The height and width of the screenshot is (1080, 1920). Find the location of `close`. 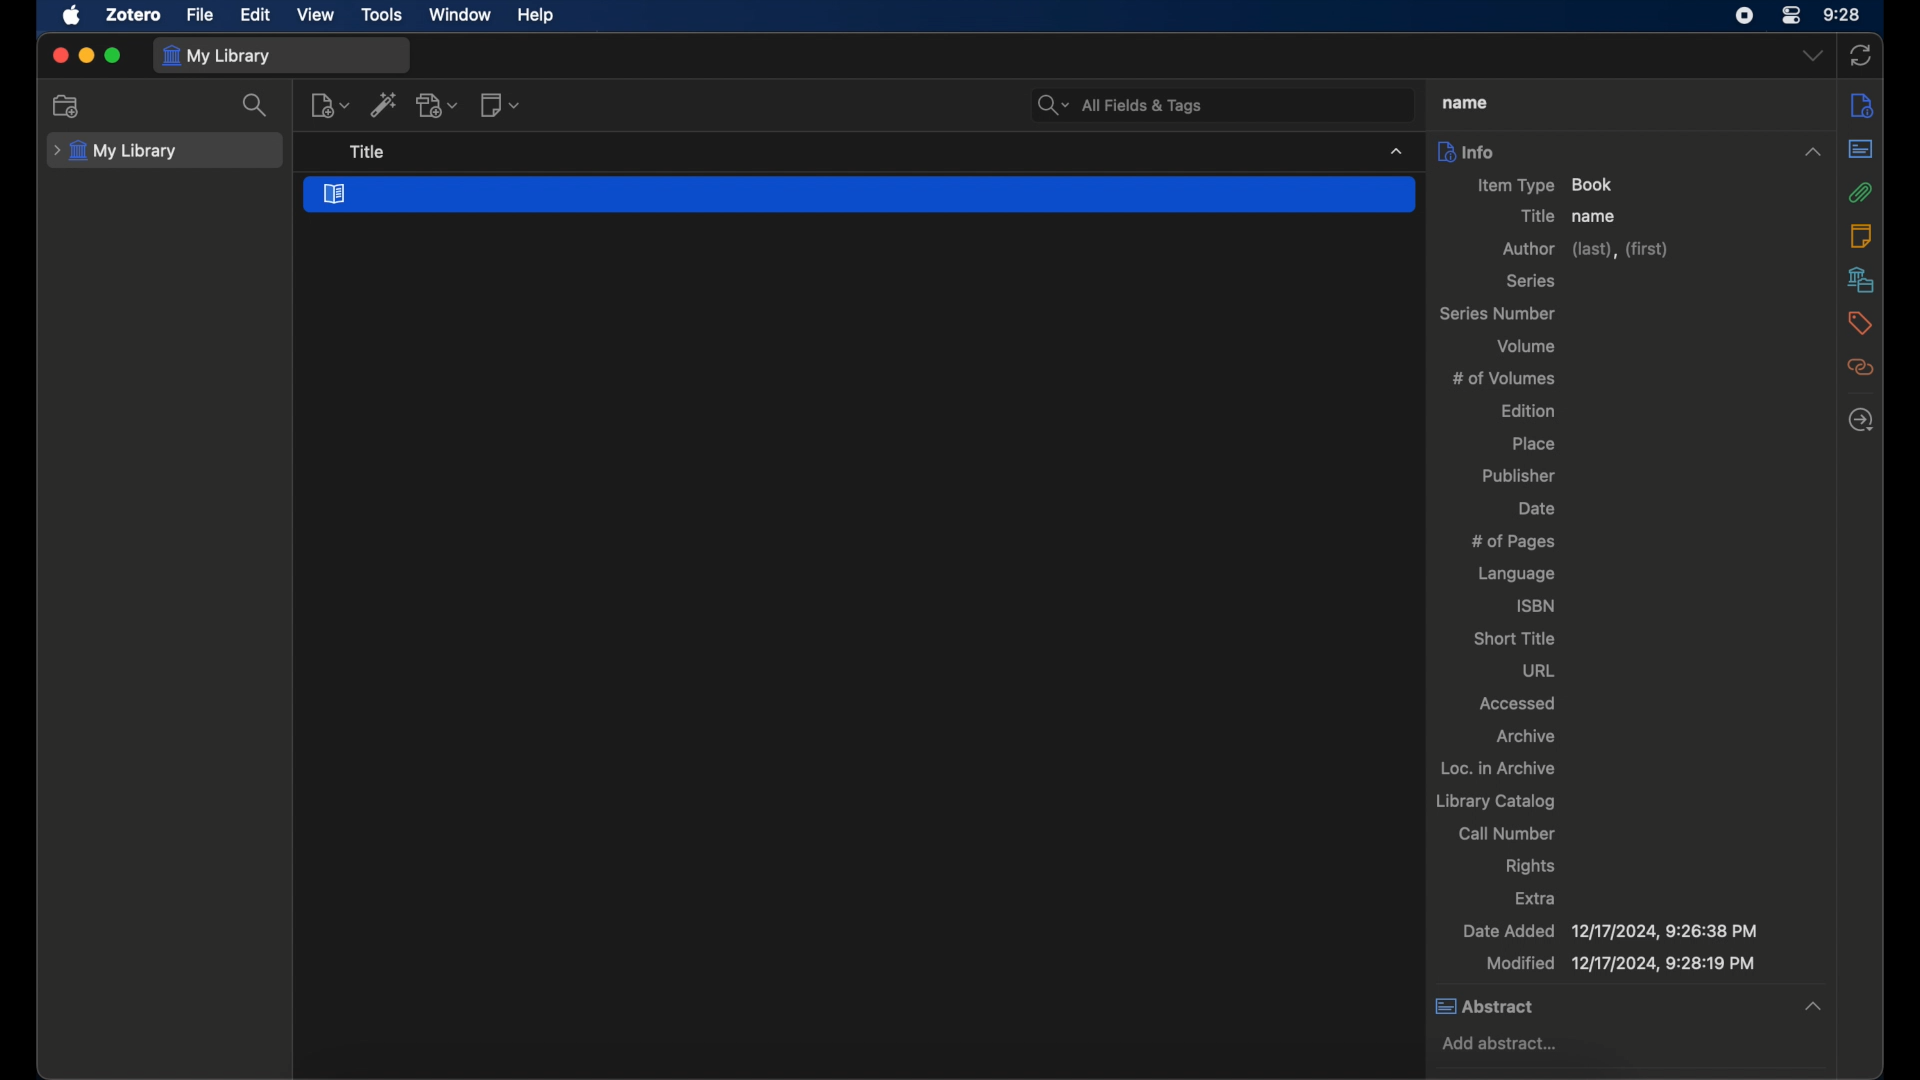

close is located at coordinates (60, 56).